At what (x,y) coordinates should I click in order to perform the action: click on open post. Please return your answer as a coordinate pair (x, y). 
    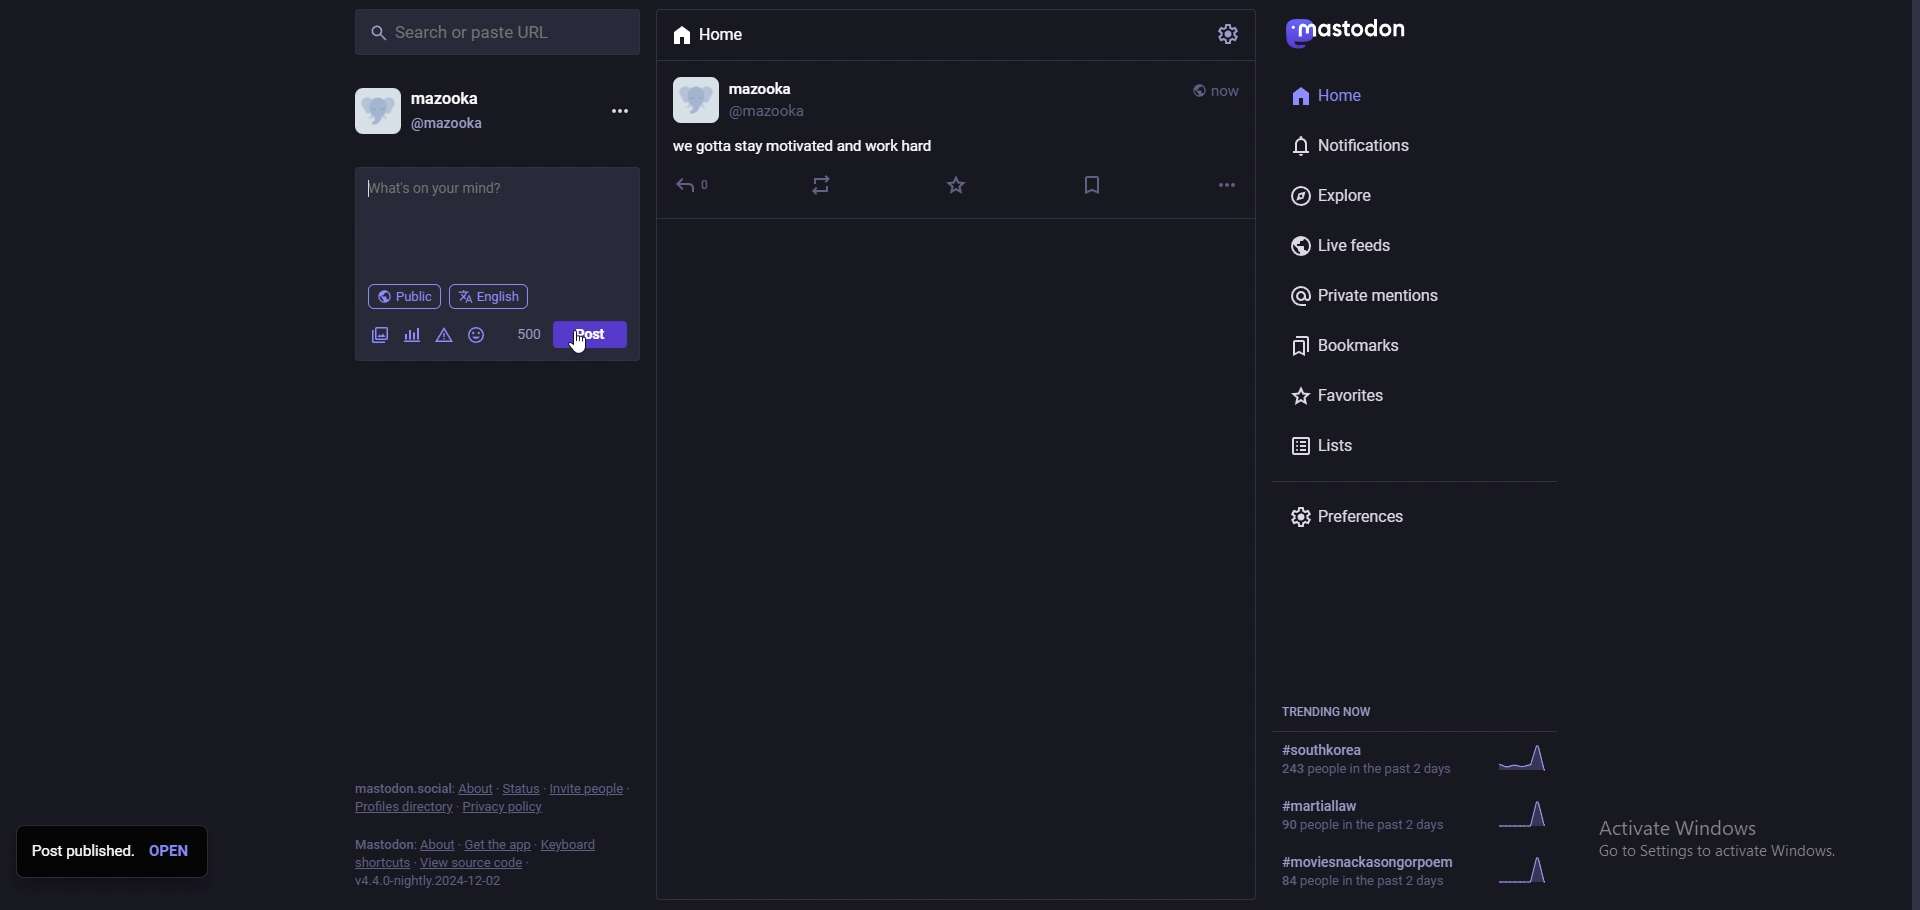
    Looking at the image, I should click on (169, 850).